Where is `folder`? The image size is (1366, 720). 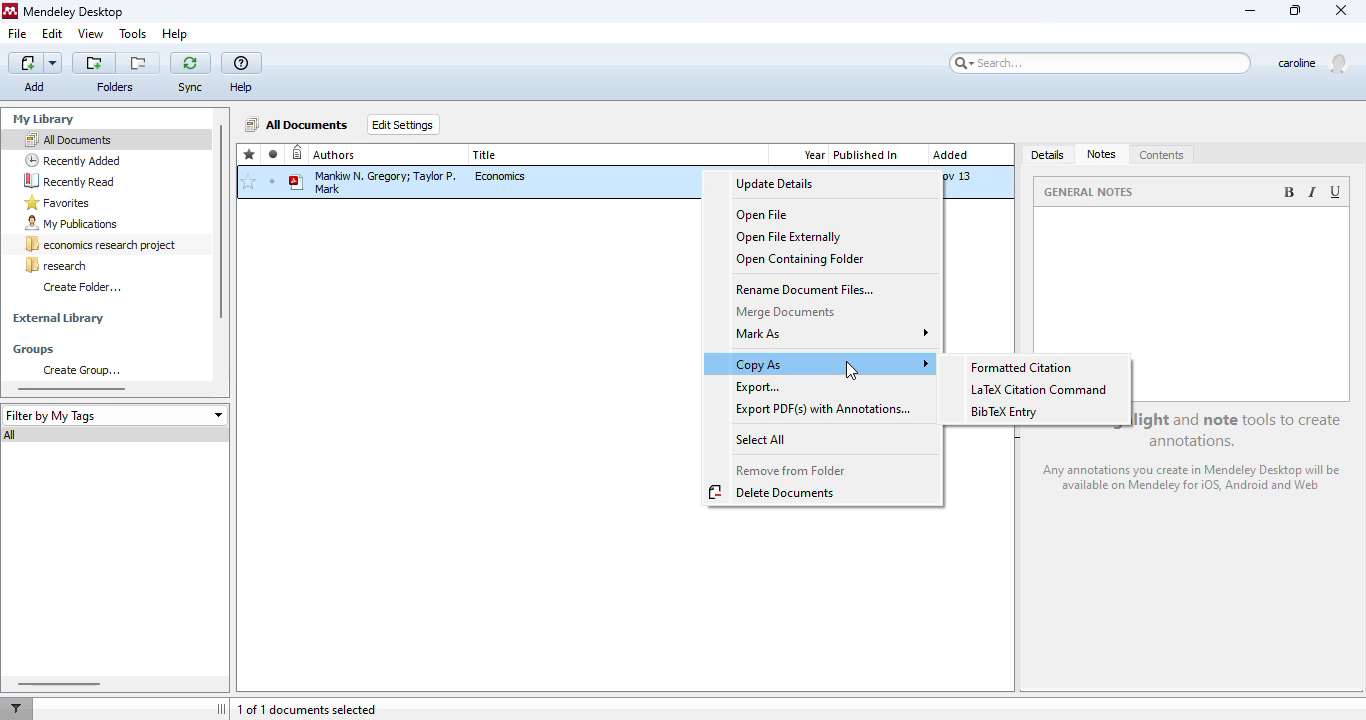
folder is located at coordinates (114, 87).